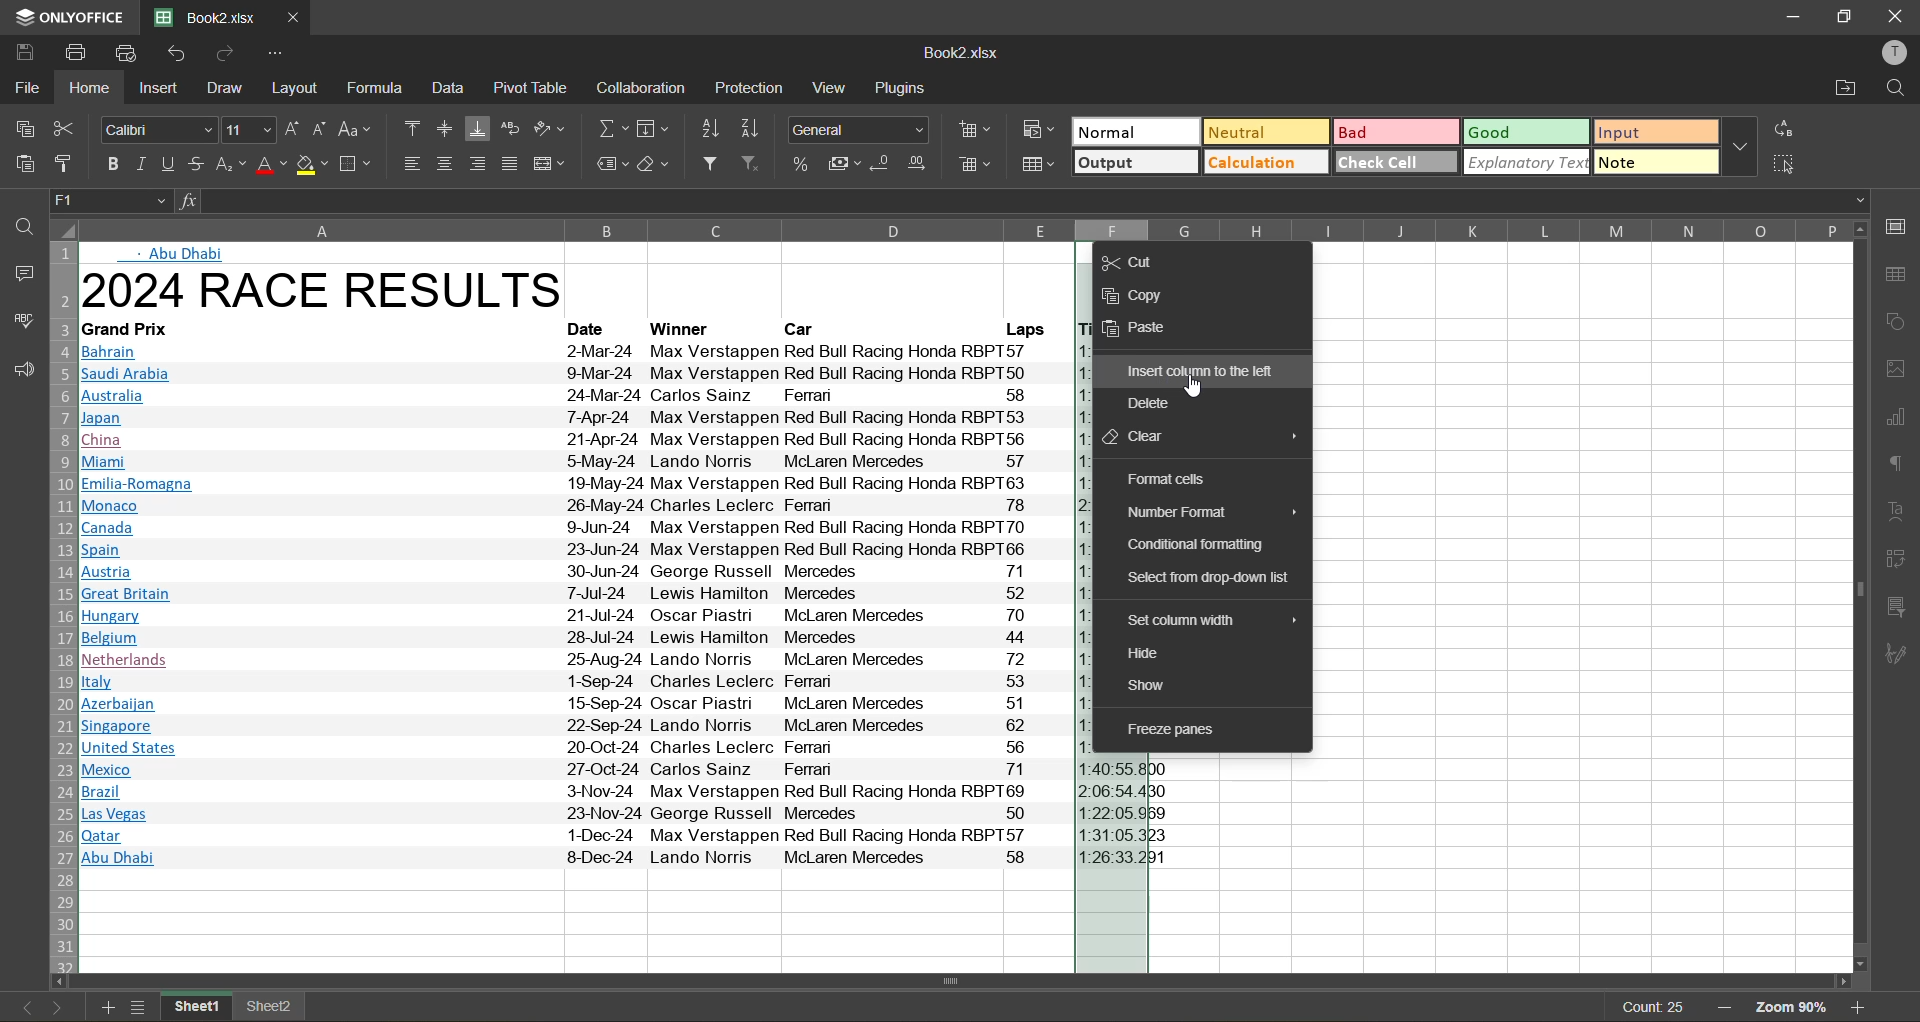 This screenshot has height=1022, width=1920. What do you see at coordinates (575, 417) in the screenshot?
I see `Japan T7-Apr-24 Max Verstappen Red Bull Racing Honda RBPT53 1:54:23.566` at bounding box center [575, 417].